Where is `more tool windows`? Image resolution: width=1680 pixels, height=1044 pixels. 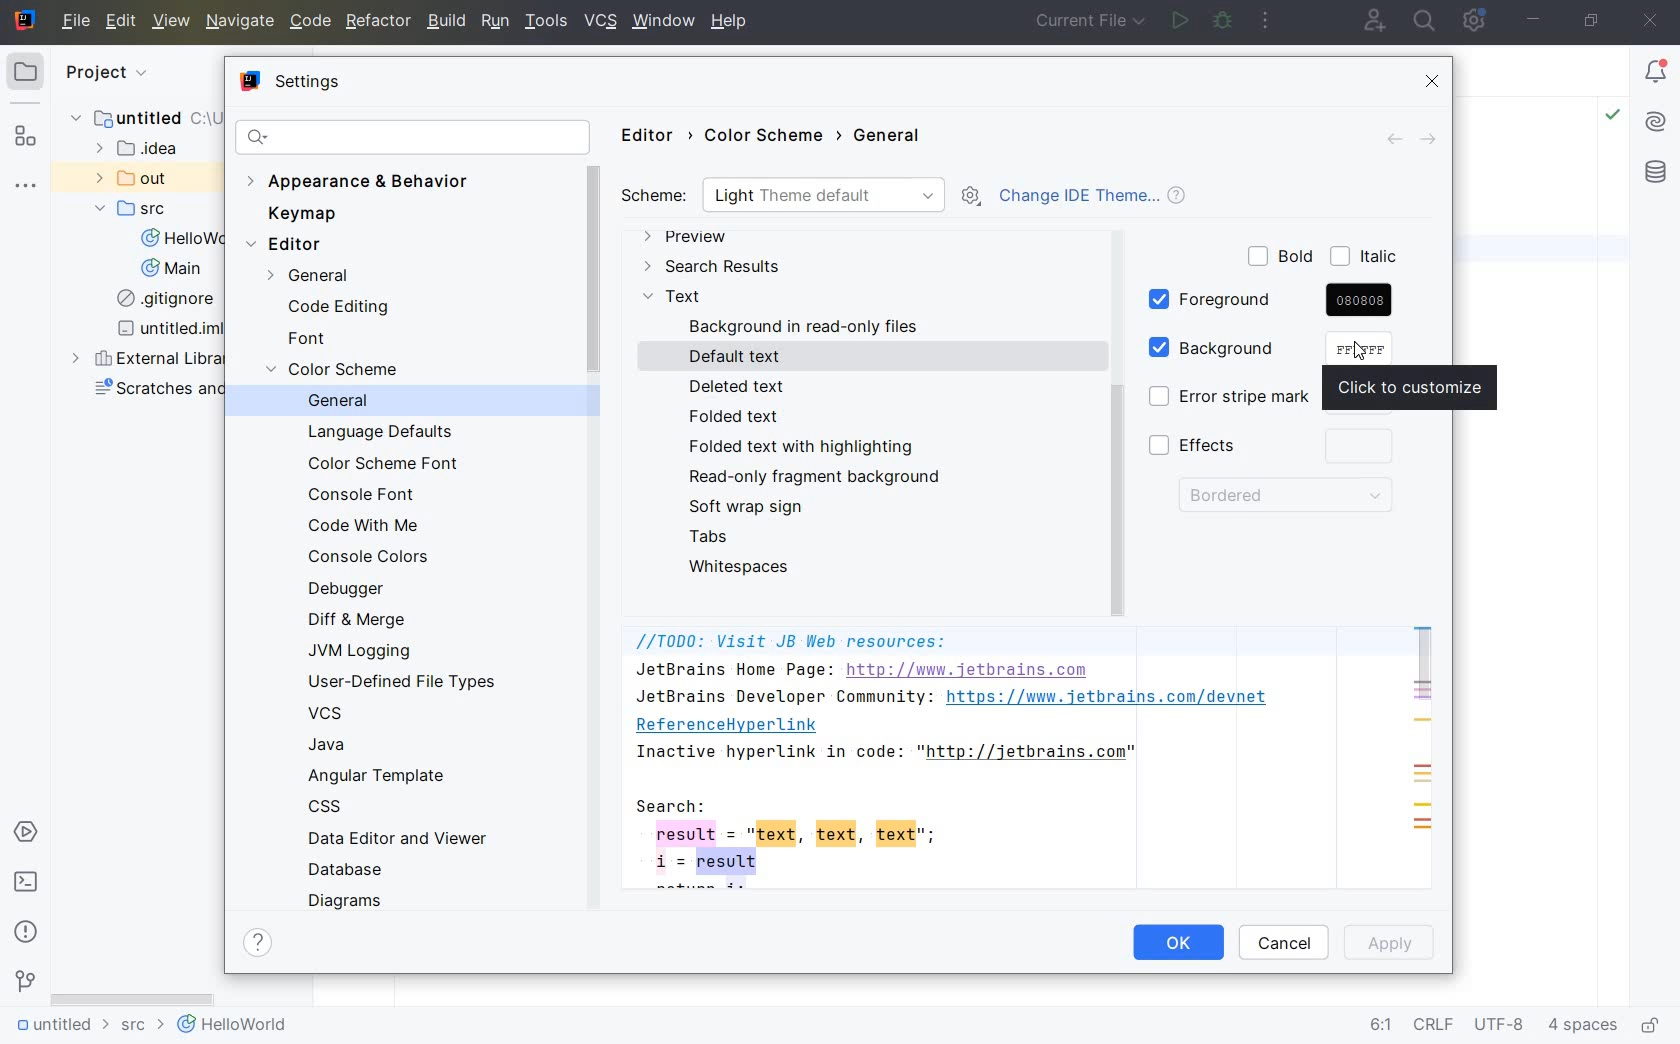
more tool windows is located at coordinates (29, 187).